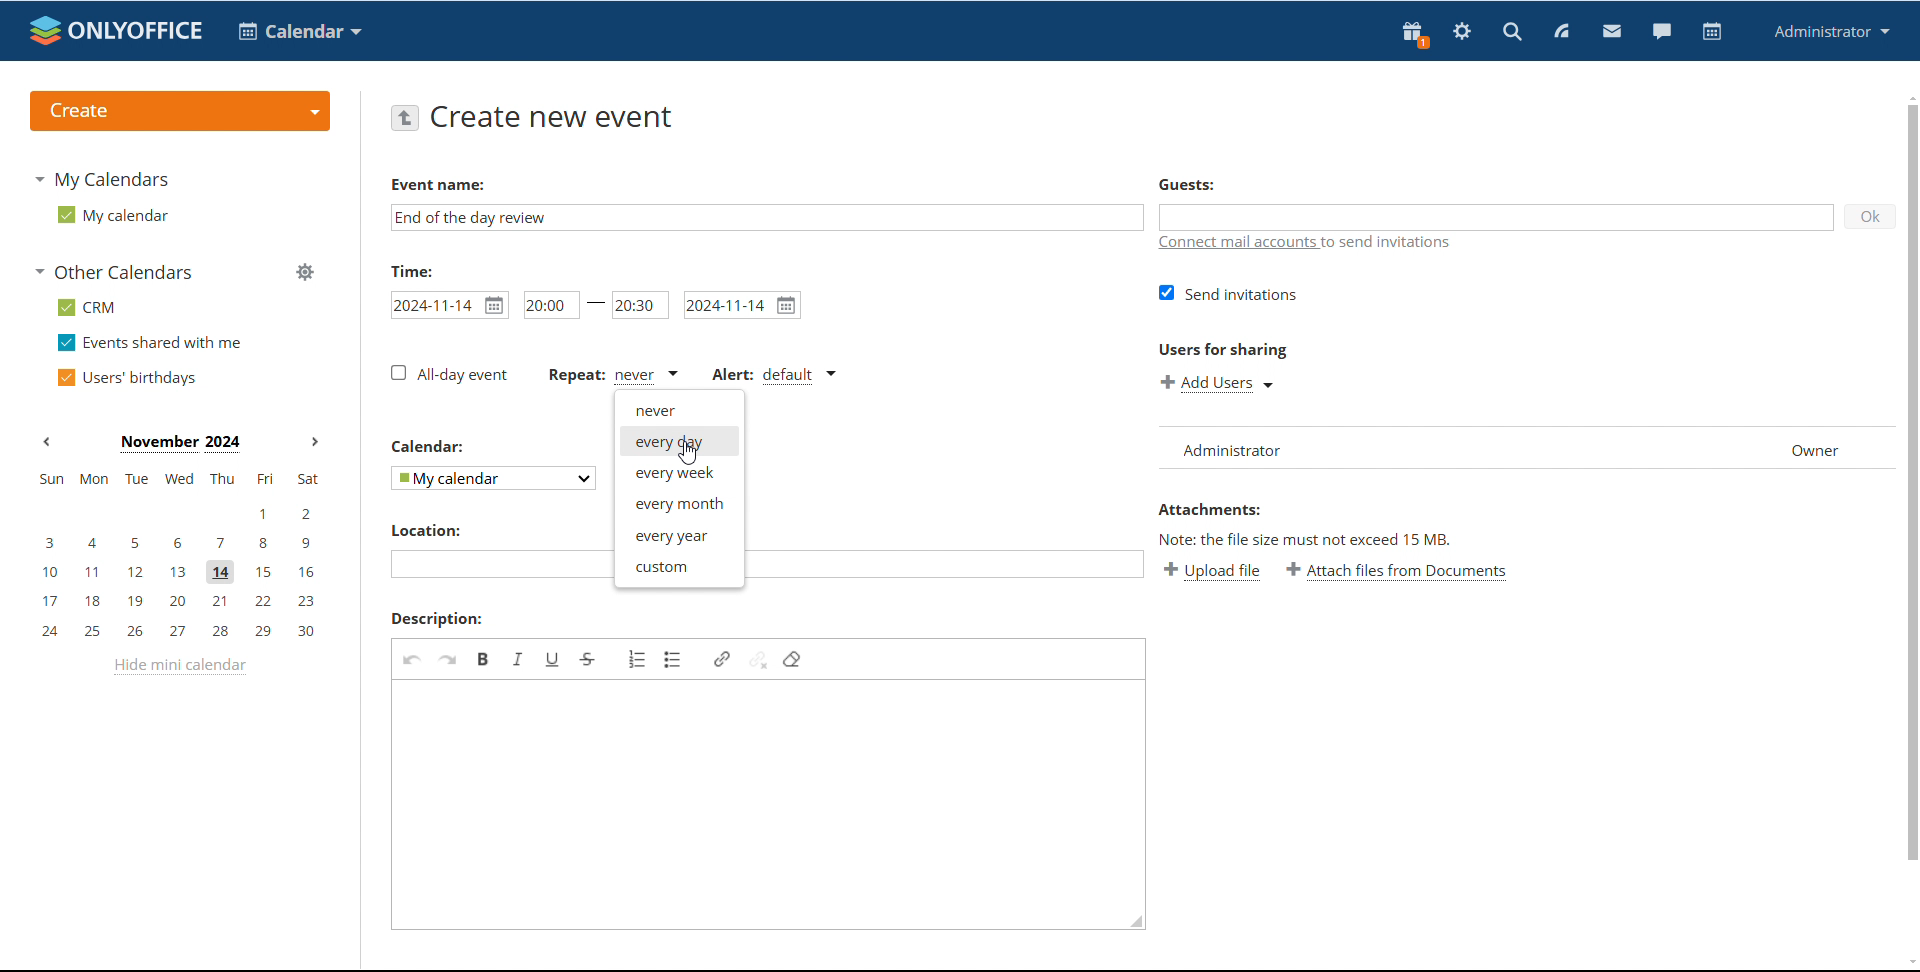 This screenshot has height=972, width=1920. What do you see at coordinates (1908, 964) in the screenshot?
I see `scroll down` at bounding box center [1908, 964].